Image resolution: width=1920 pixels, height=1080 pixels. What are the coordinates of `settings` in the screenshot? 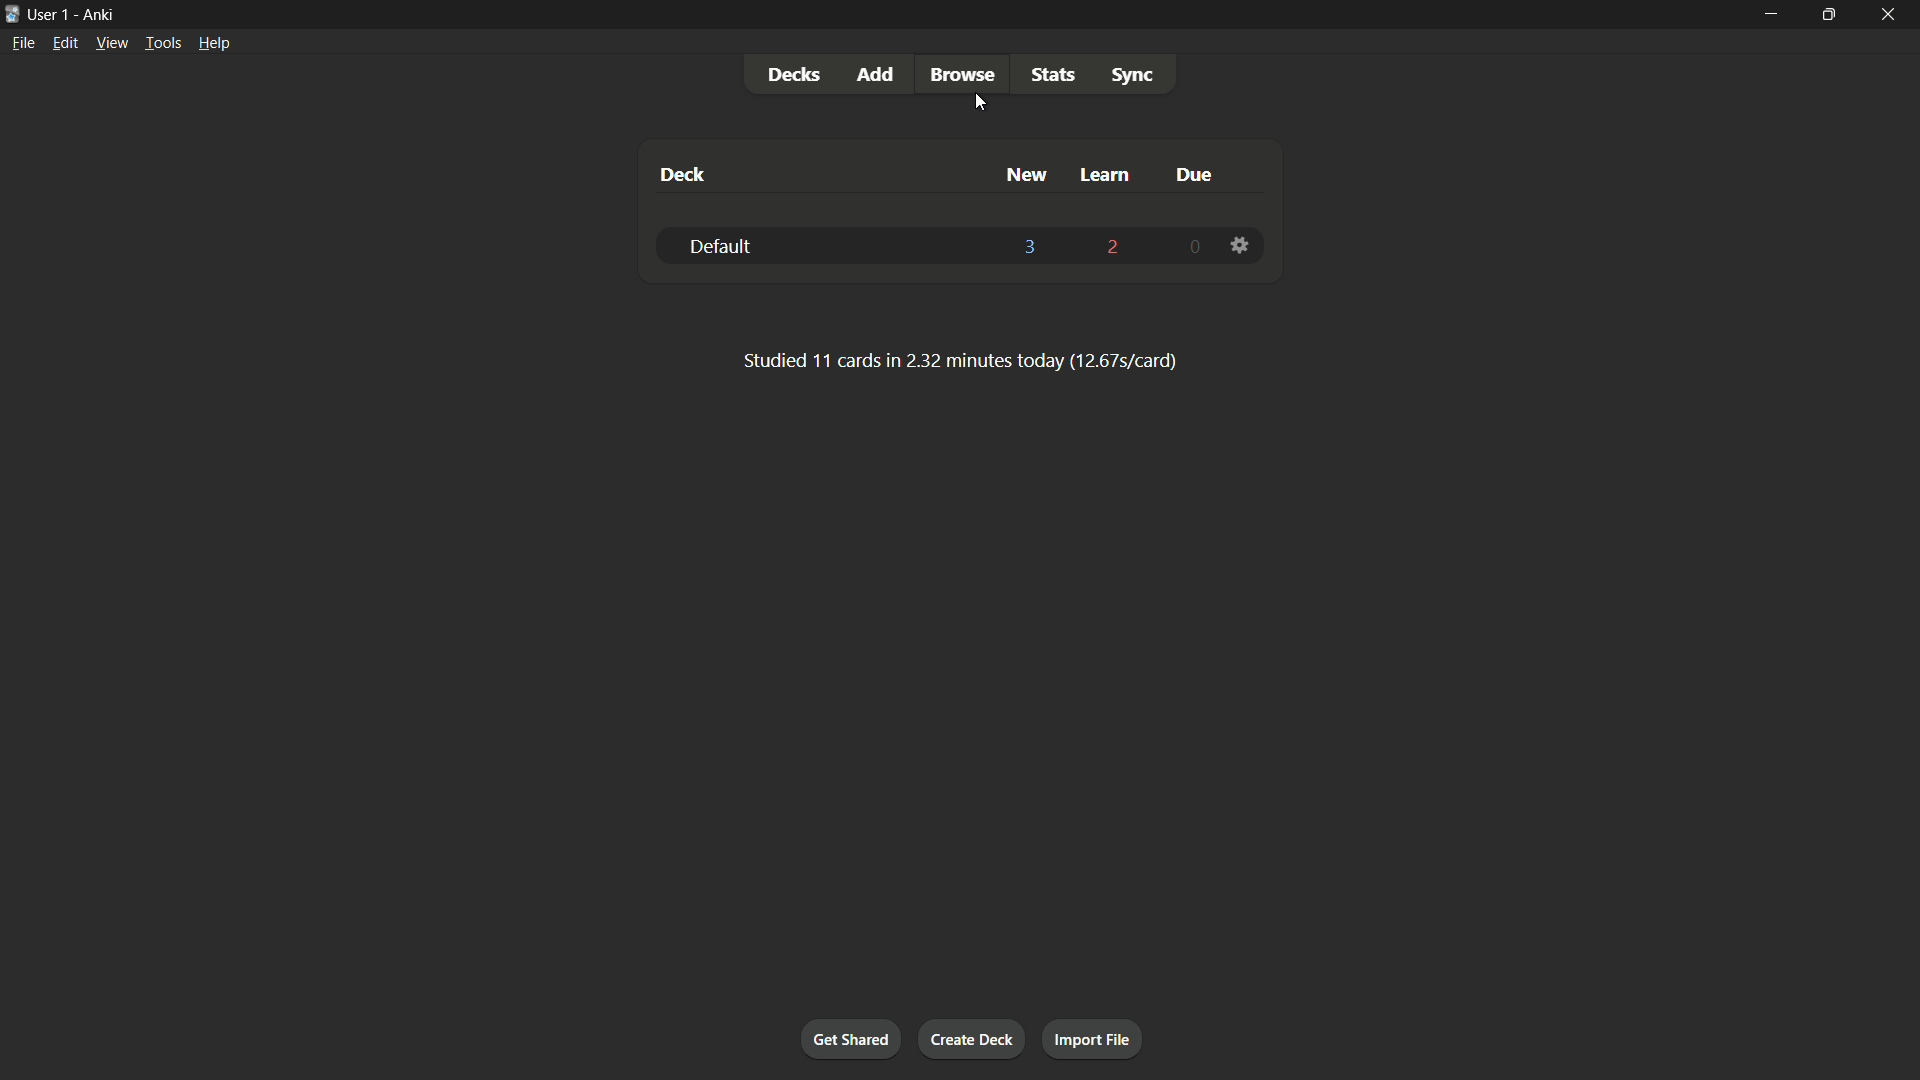 It's located at (1243, 245).